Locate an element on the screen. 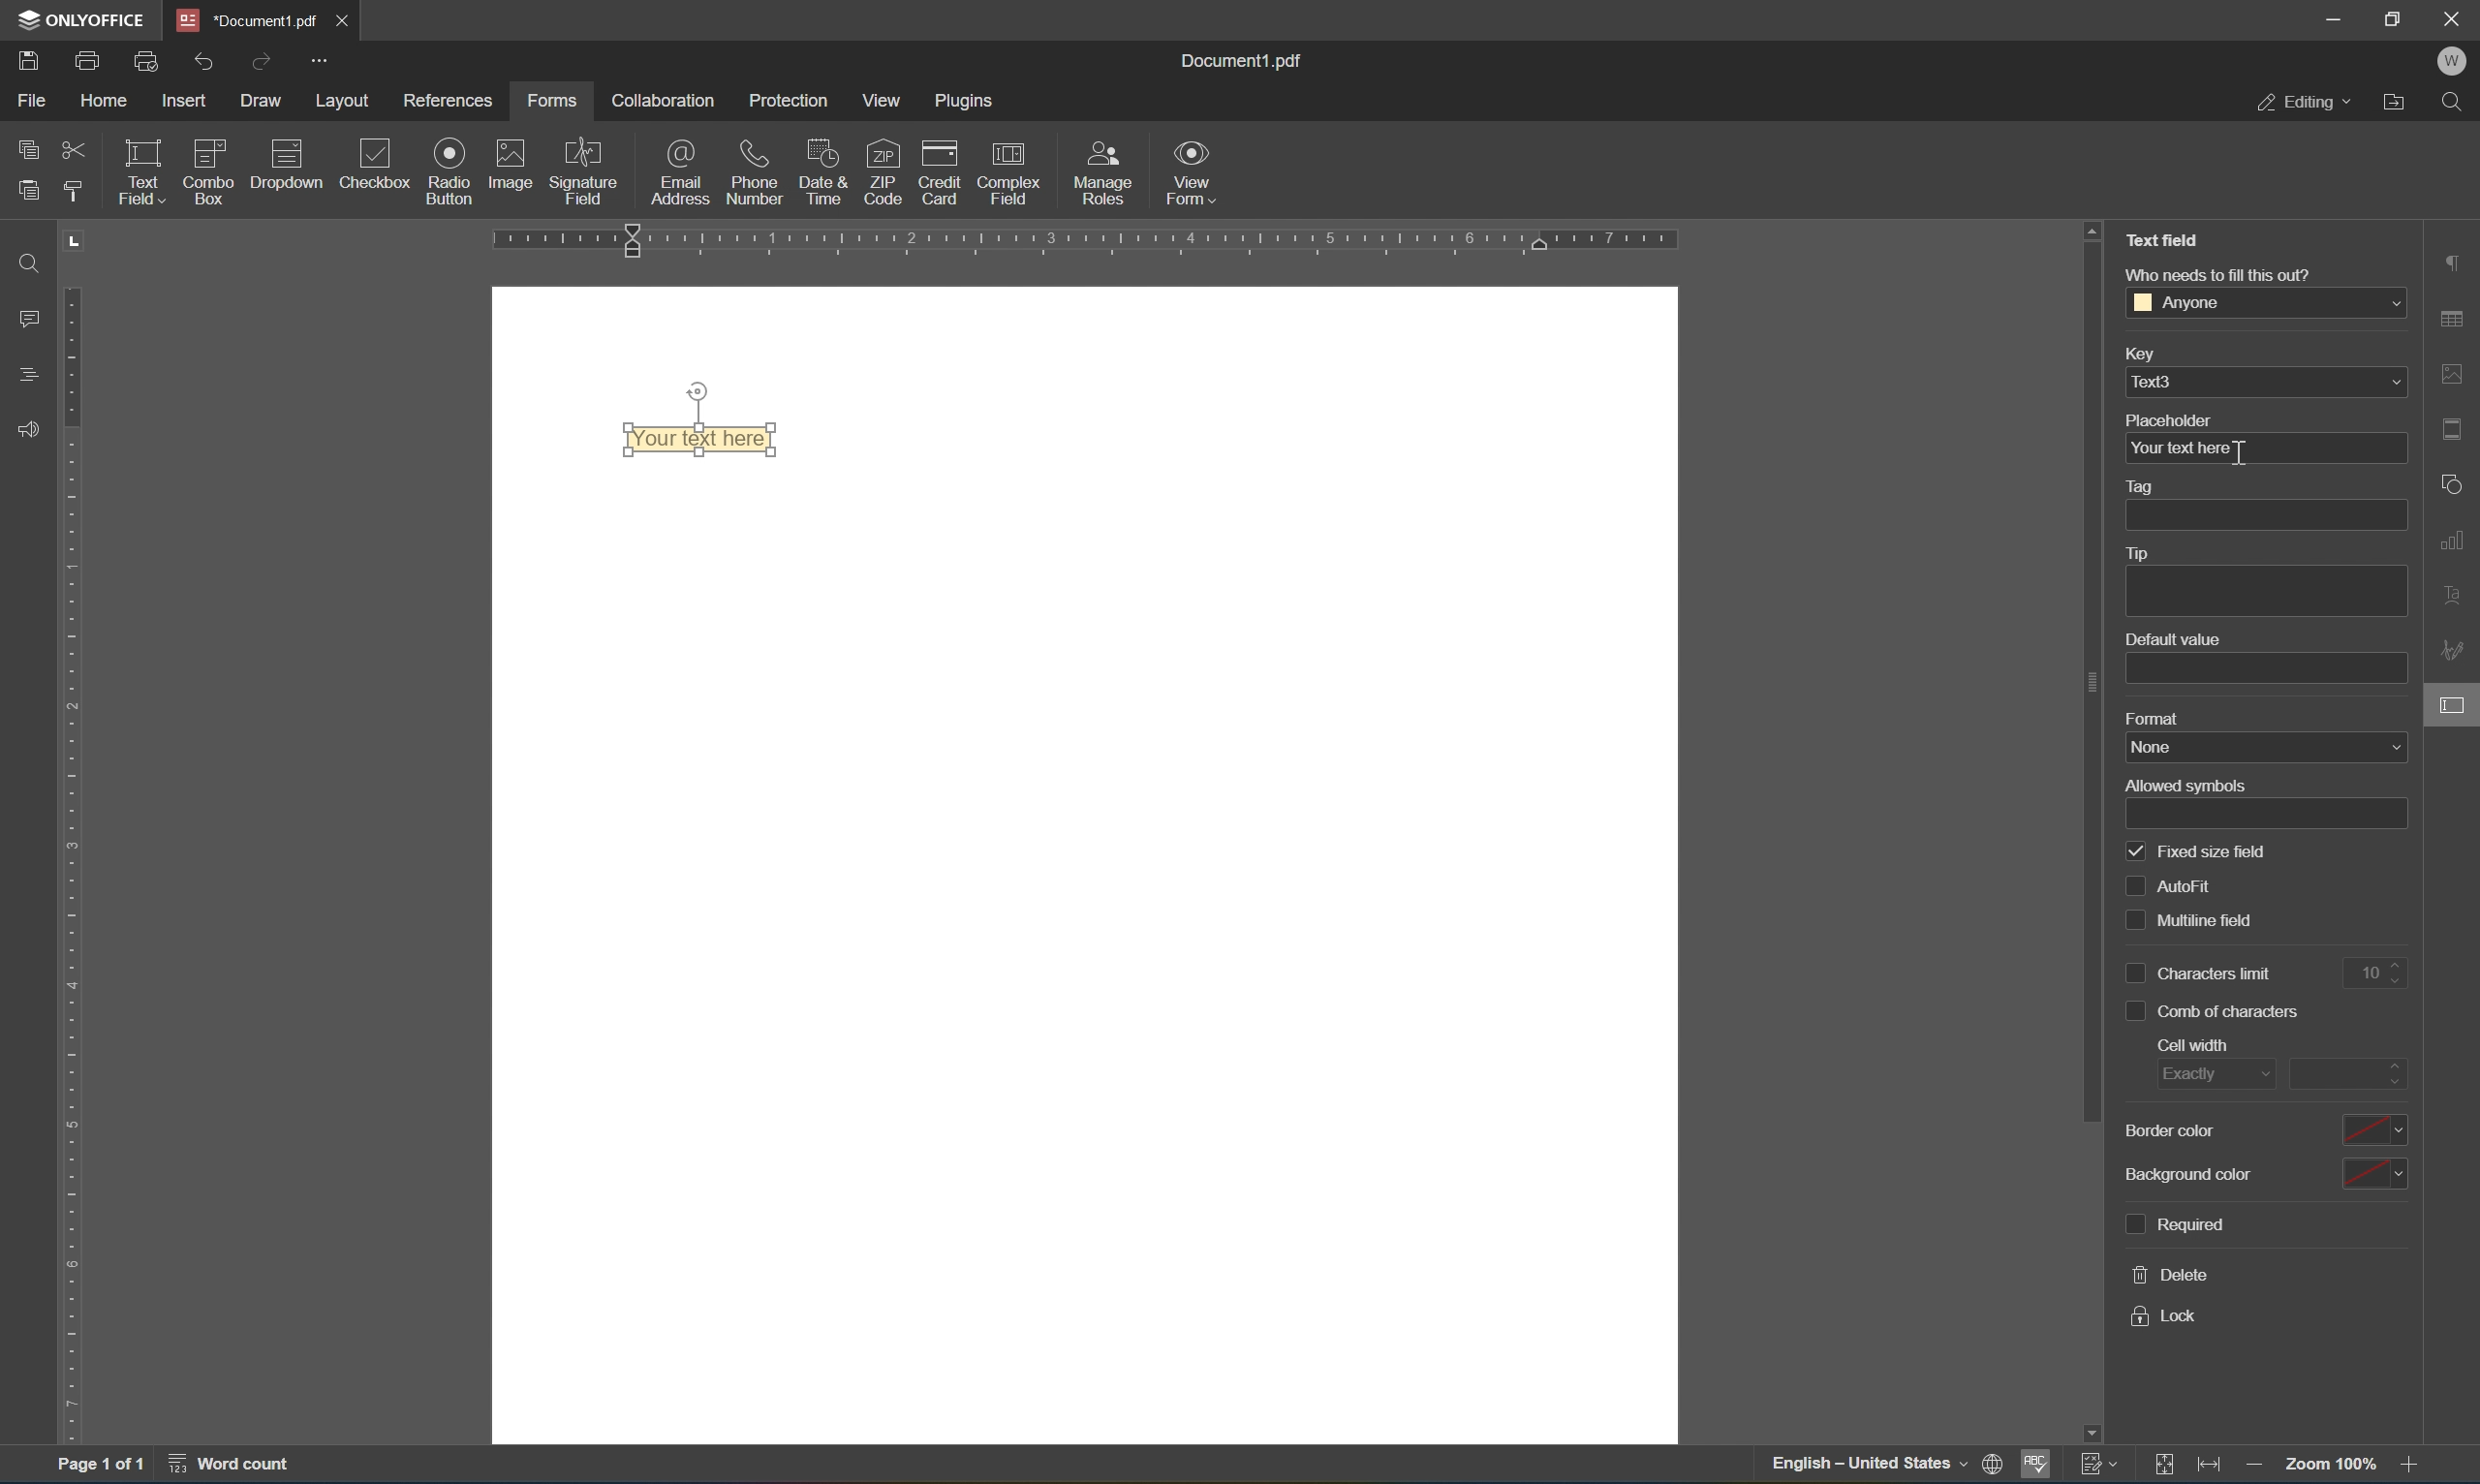 The image size is (2480, 1484). open file location is located at coordinates (2398, 103).